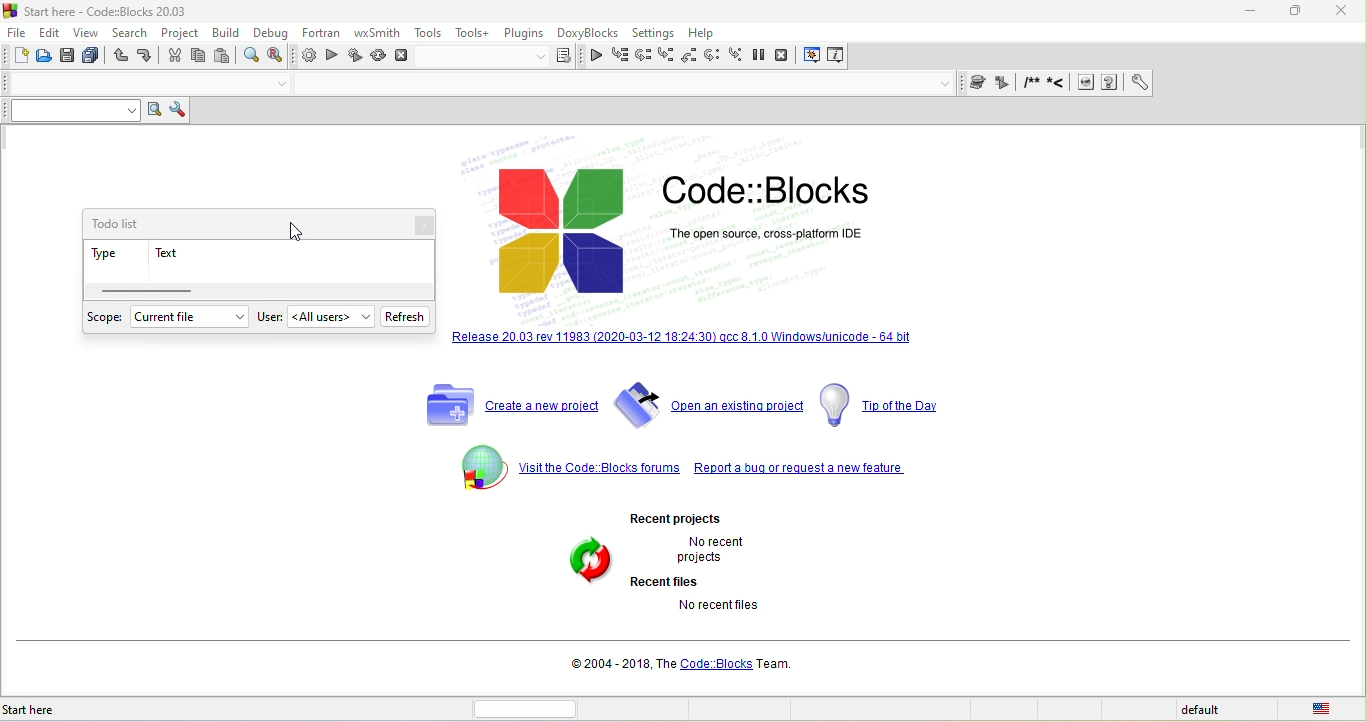 The width and height of the screenshot is (1366, 722). Describe the element at coordinates (683, 341) in the screenshot. I see `release 20.03 rev 11983[20220-03-12 18.24.30] qcc 8.10 window unicode 64 bit` at that location.